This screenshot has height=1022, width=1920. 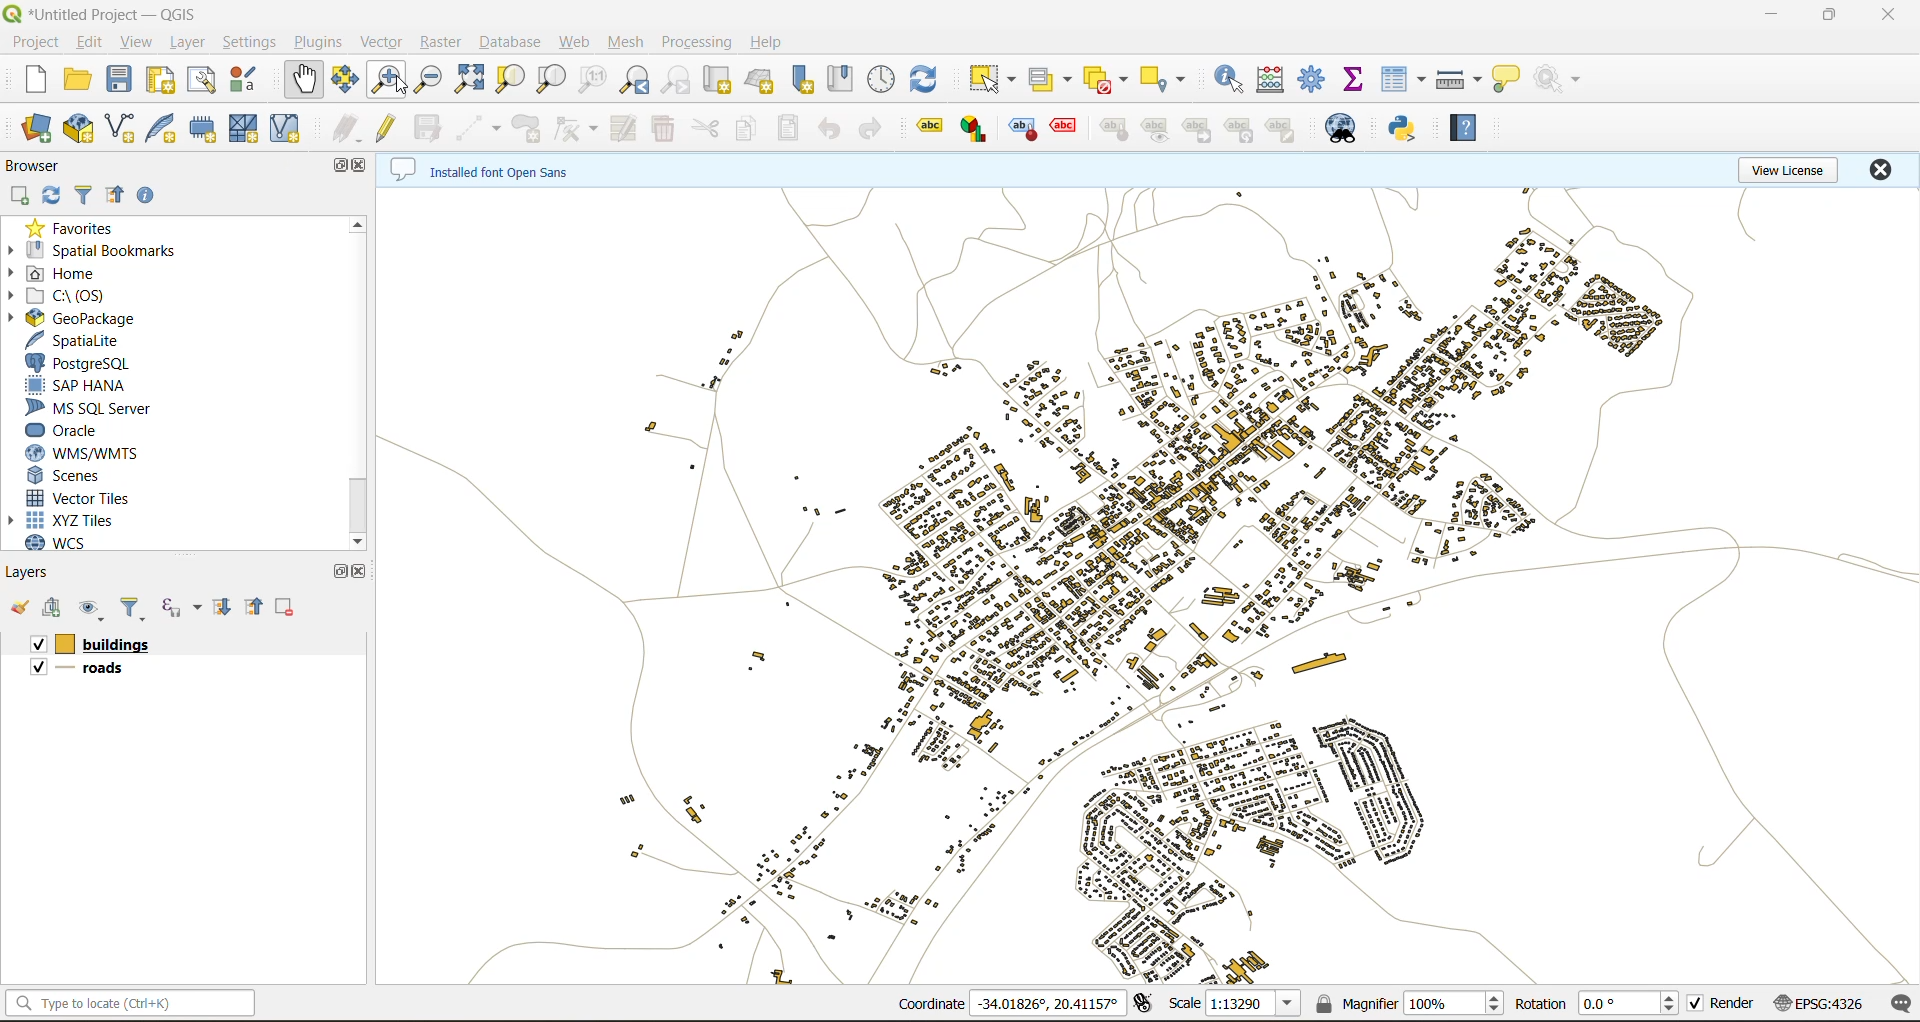 I want to click on scroll down, so click(x=356, y=540).